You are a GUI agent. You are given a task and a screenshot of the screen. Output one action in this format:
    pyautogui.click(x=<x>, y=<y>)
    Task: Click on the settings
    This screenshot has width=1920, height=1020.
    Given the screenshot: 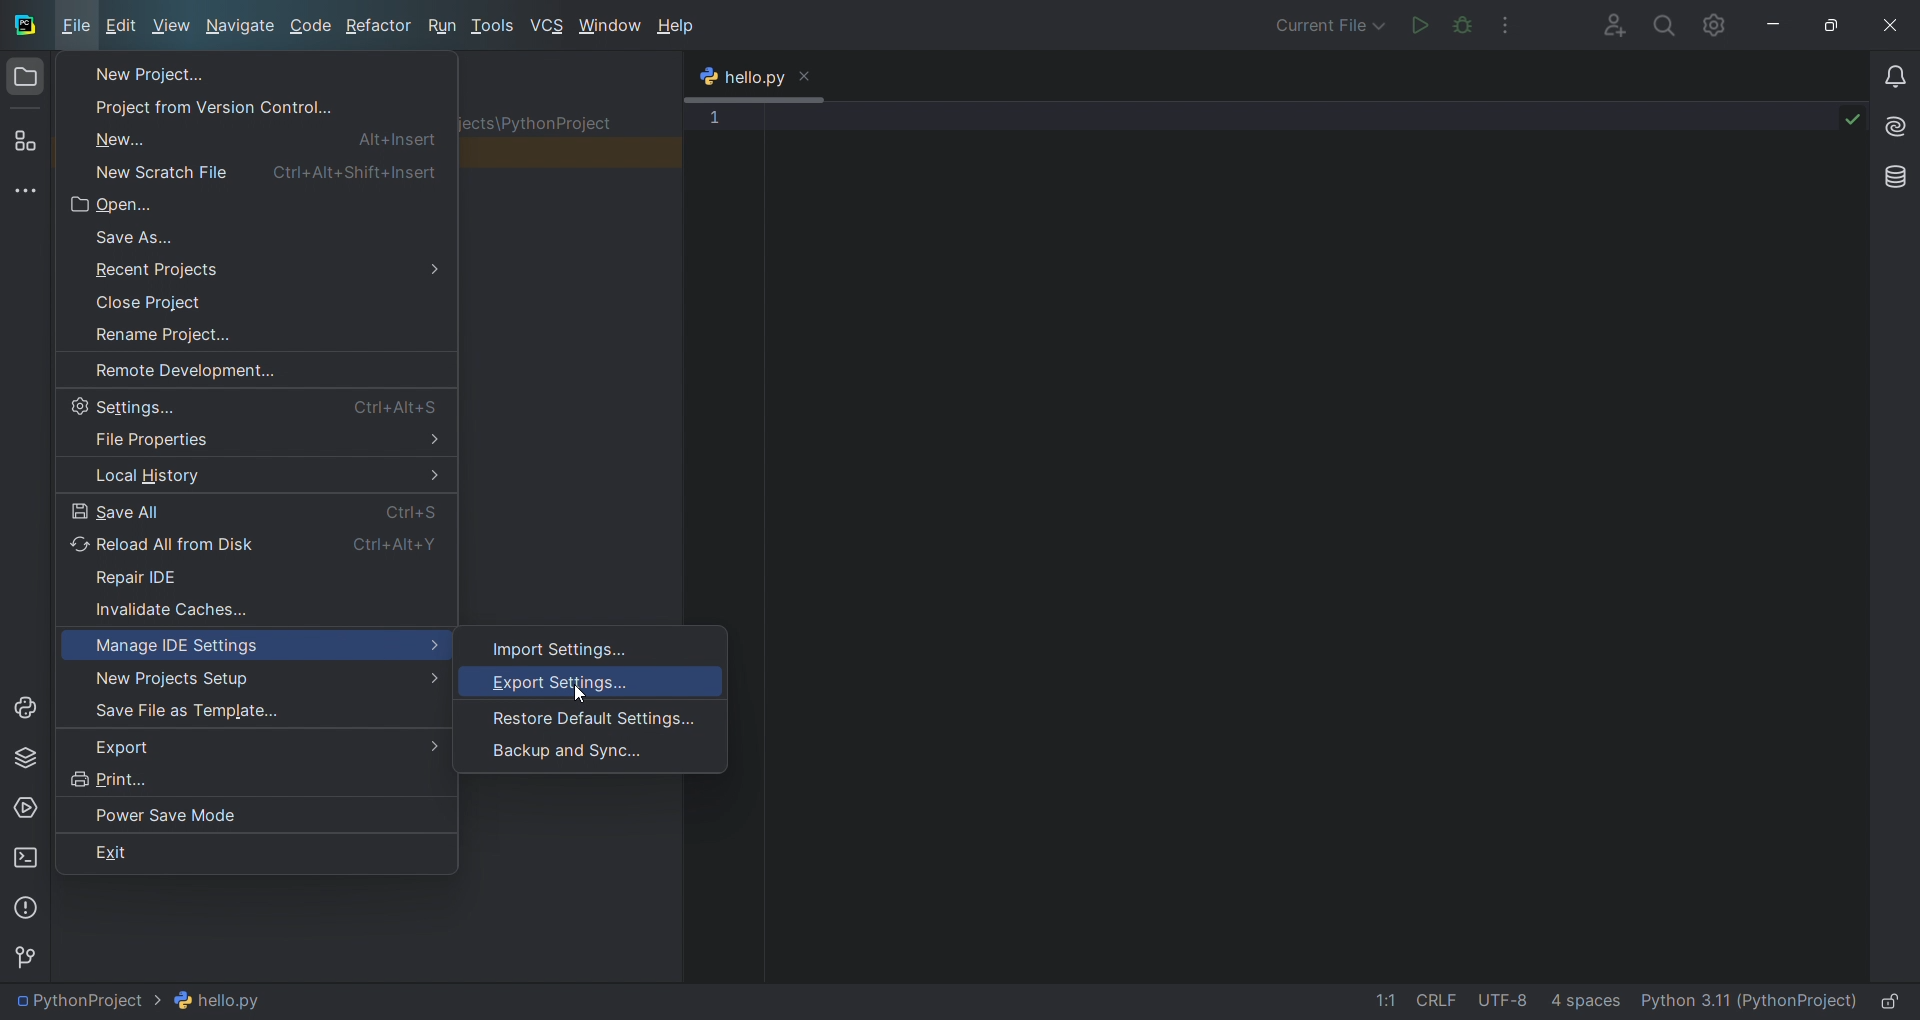 What is the action you would take?
    pyautogui.click(x=258, y=403)
    